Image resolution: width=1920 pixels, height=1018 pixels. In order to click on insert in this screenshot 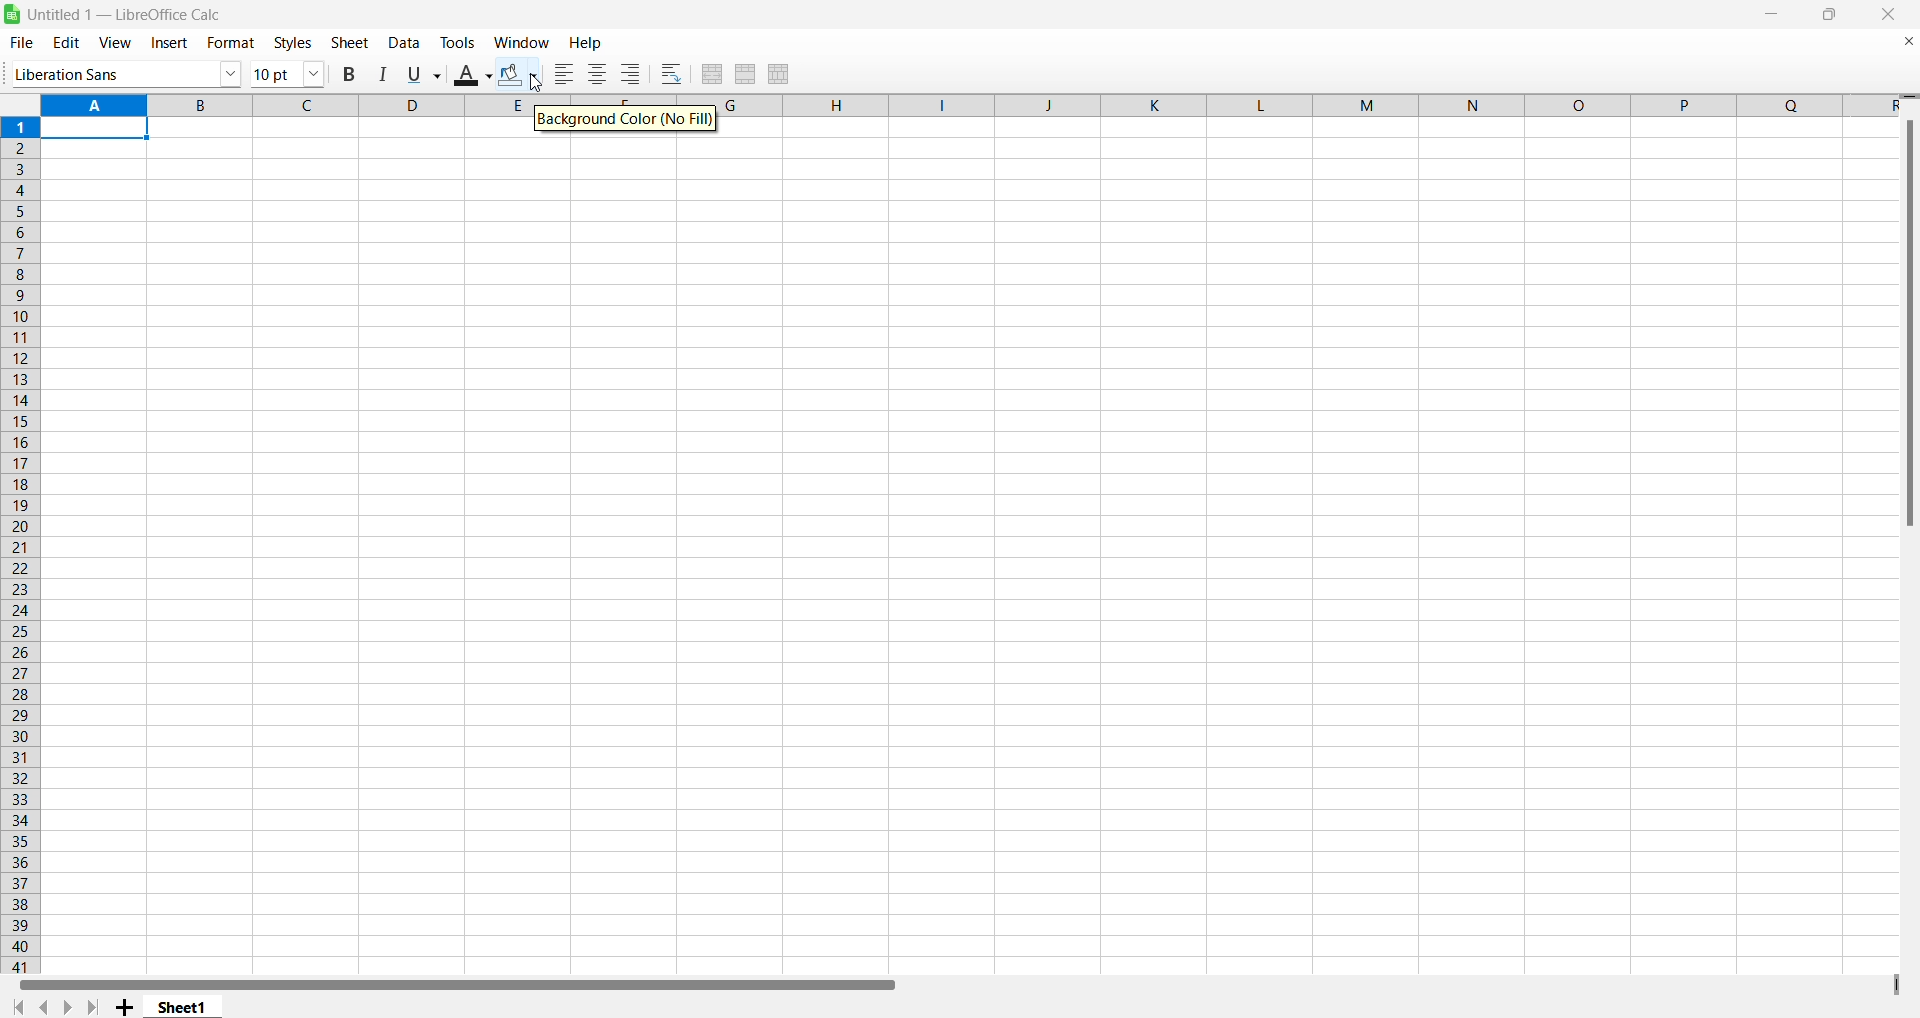, I will do `click(167, 44)`.